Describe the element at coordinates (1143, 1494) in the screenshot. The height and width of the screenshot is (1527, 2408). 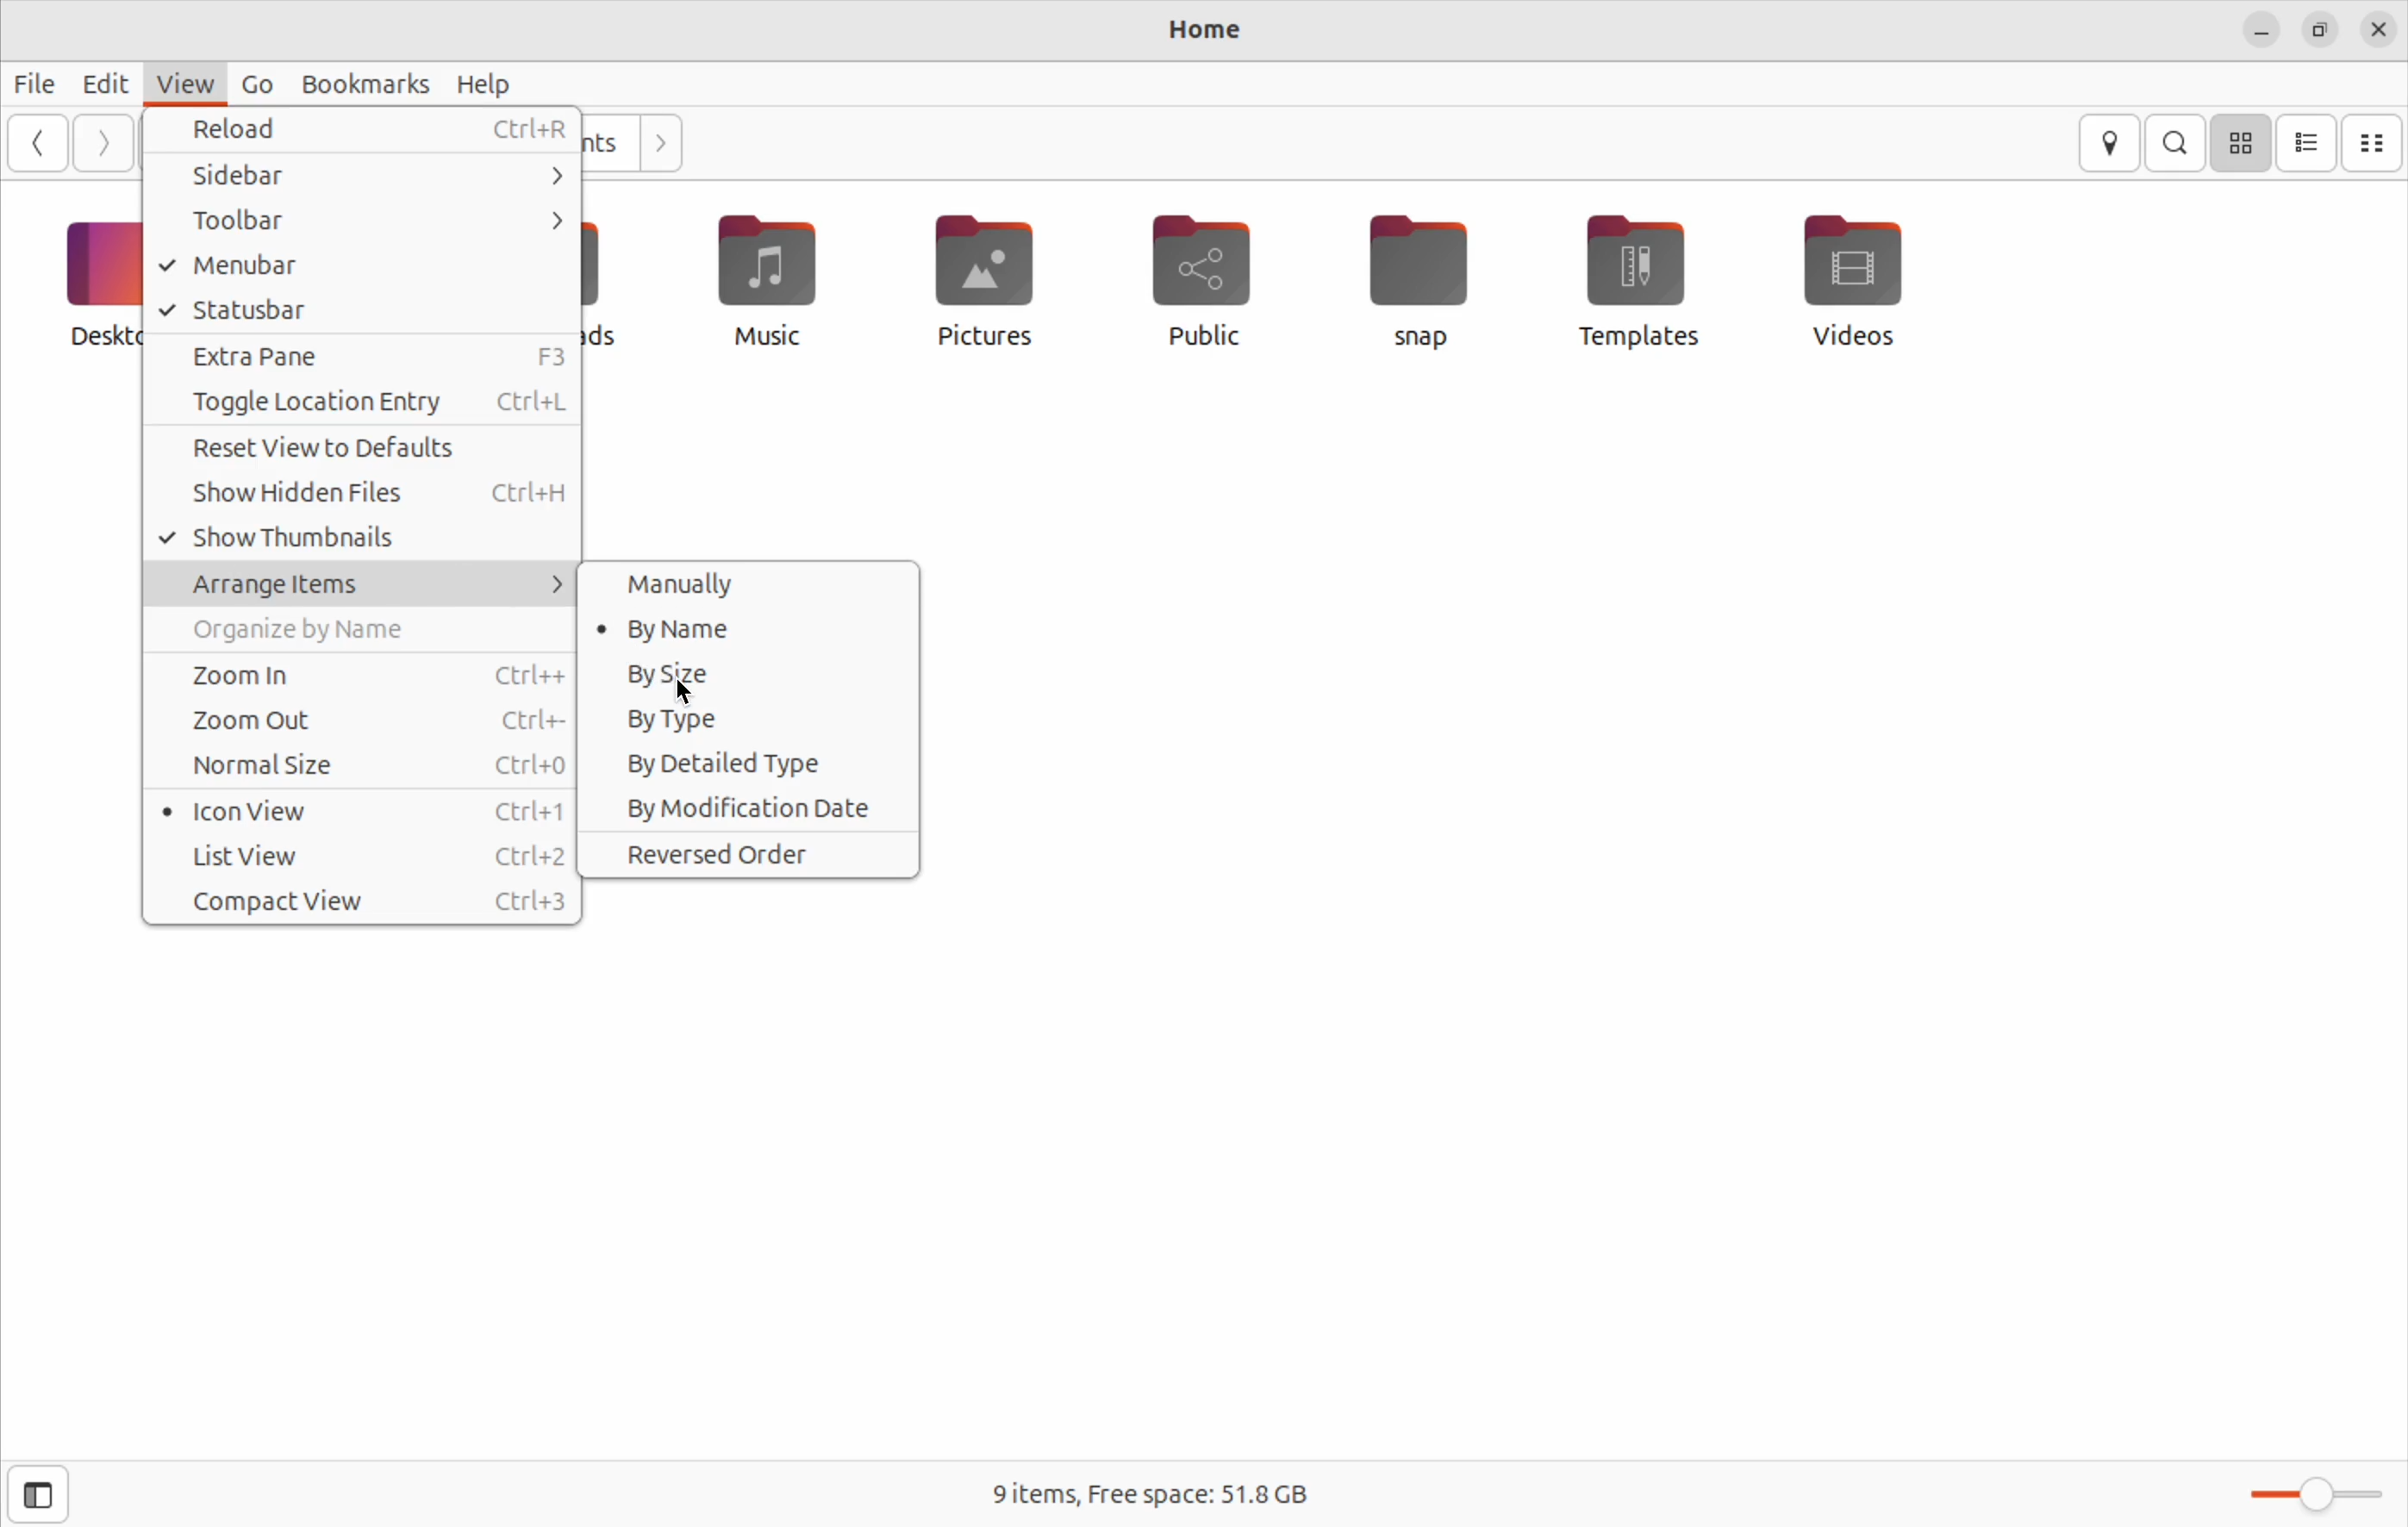
I see `free space` at that location.